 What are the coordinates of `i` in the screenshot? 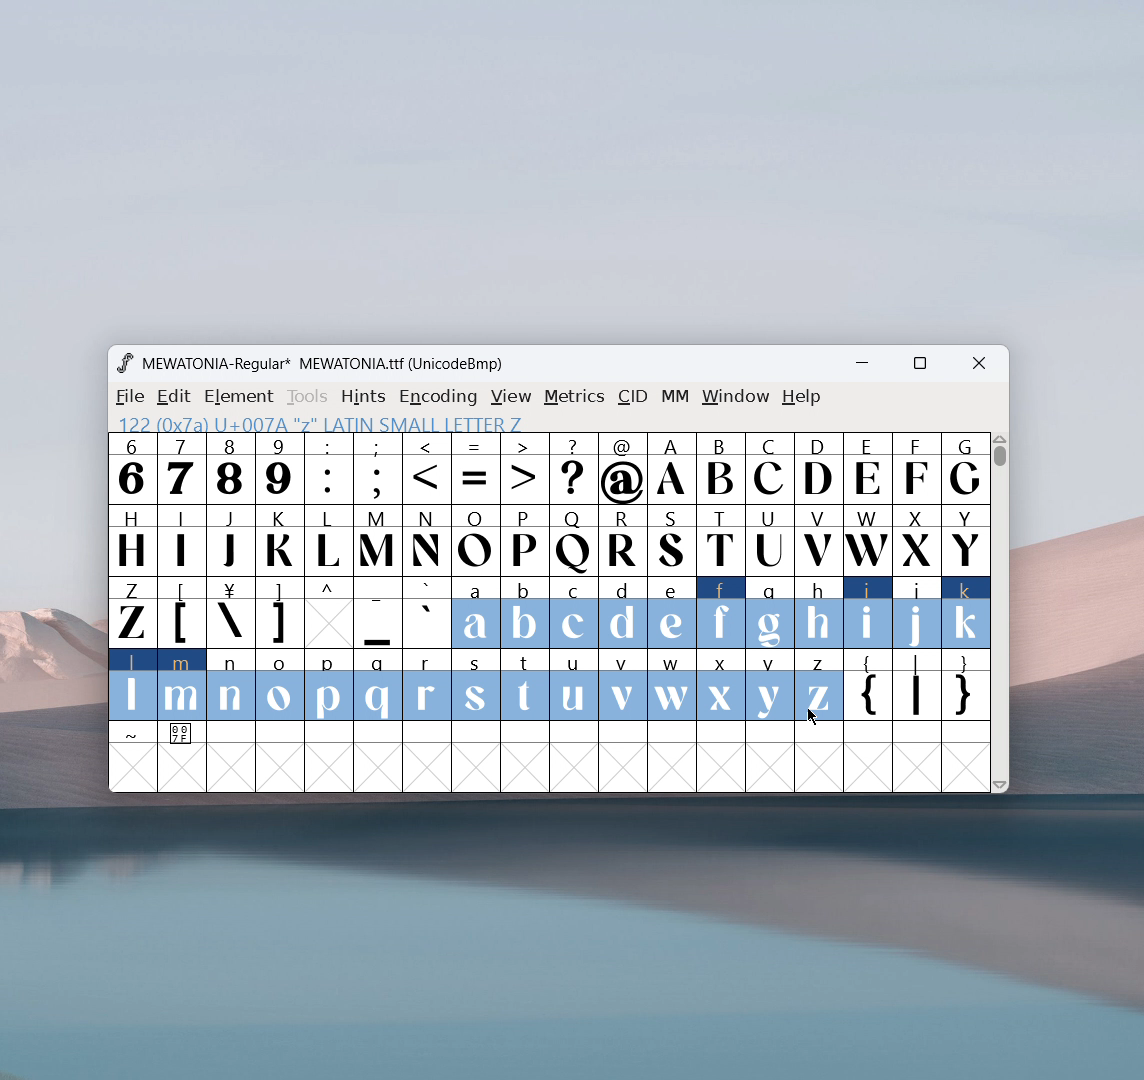 It's located at (868, 613).